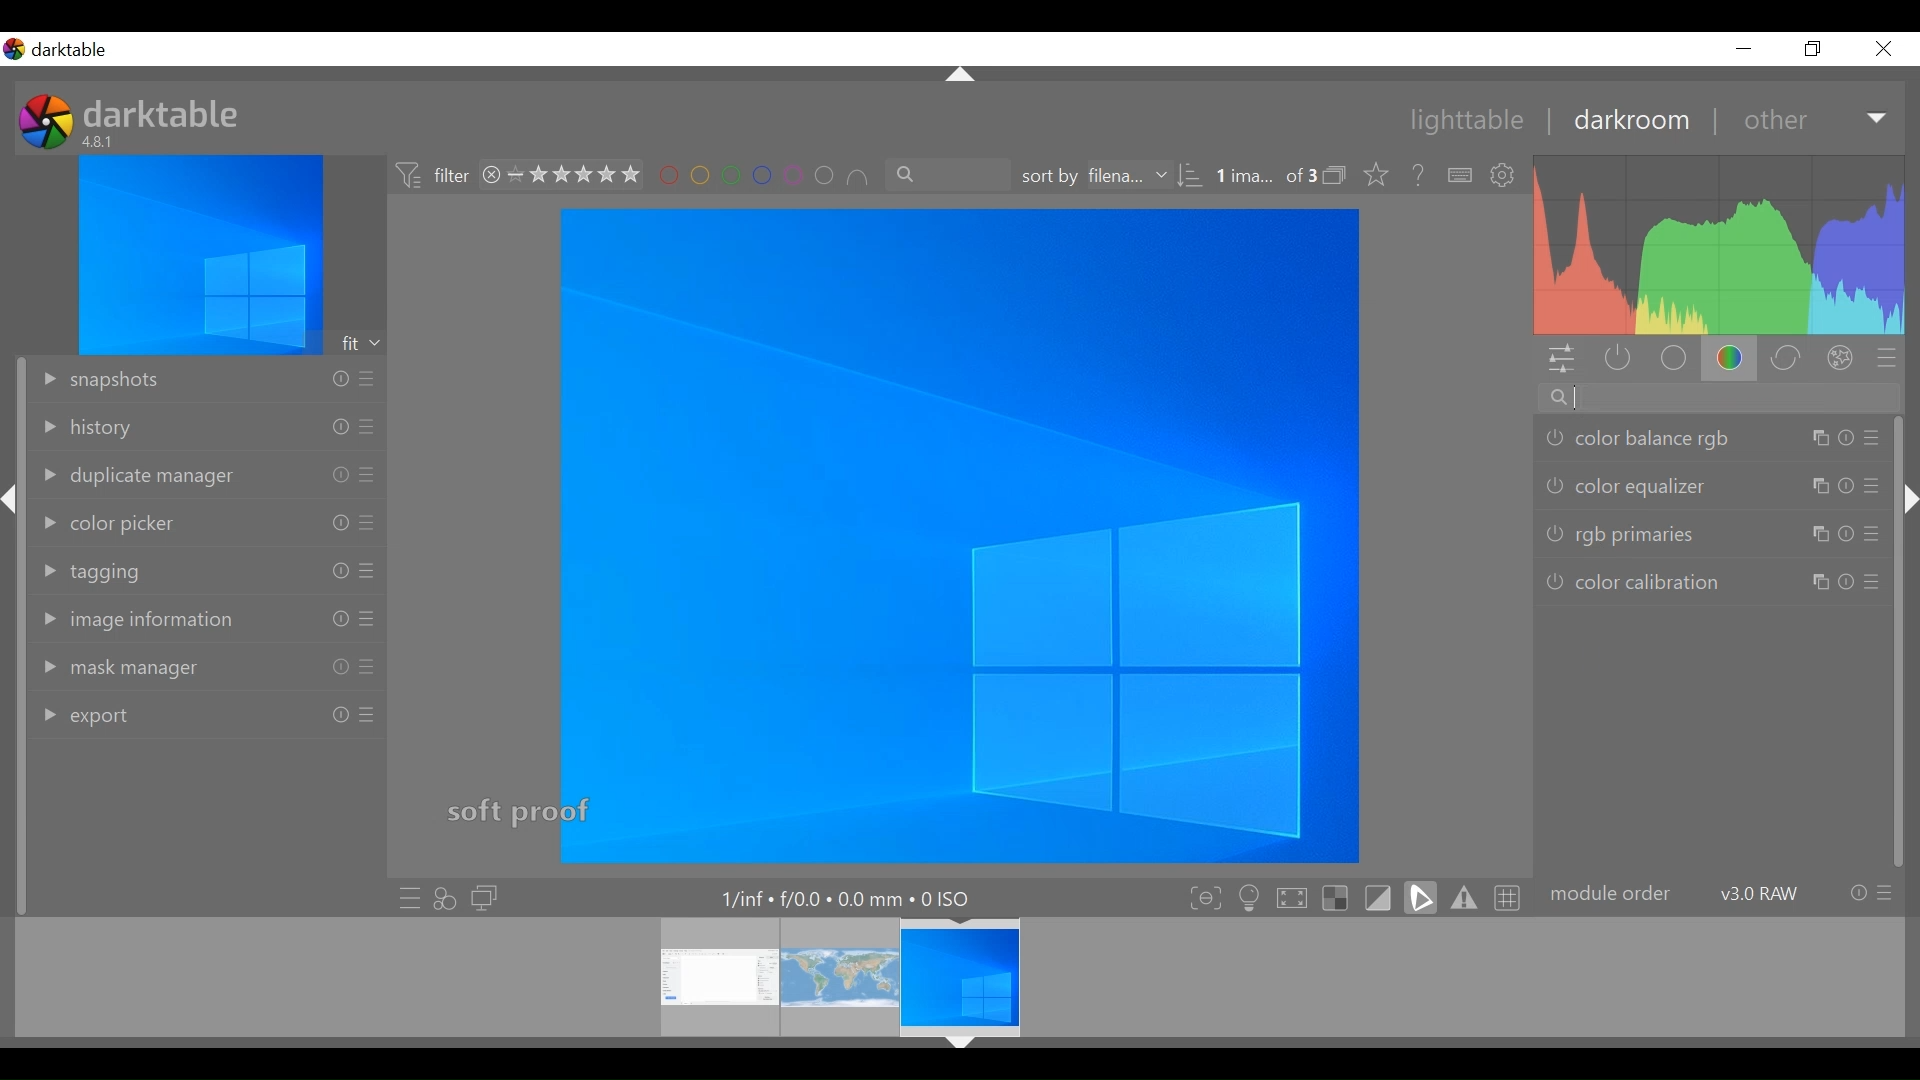 The width and height of the screenshot is (1920, 1080). I want to click on show global preferences, so click(1505, 177).